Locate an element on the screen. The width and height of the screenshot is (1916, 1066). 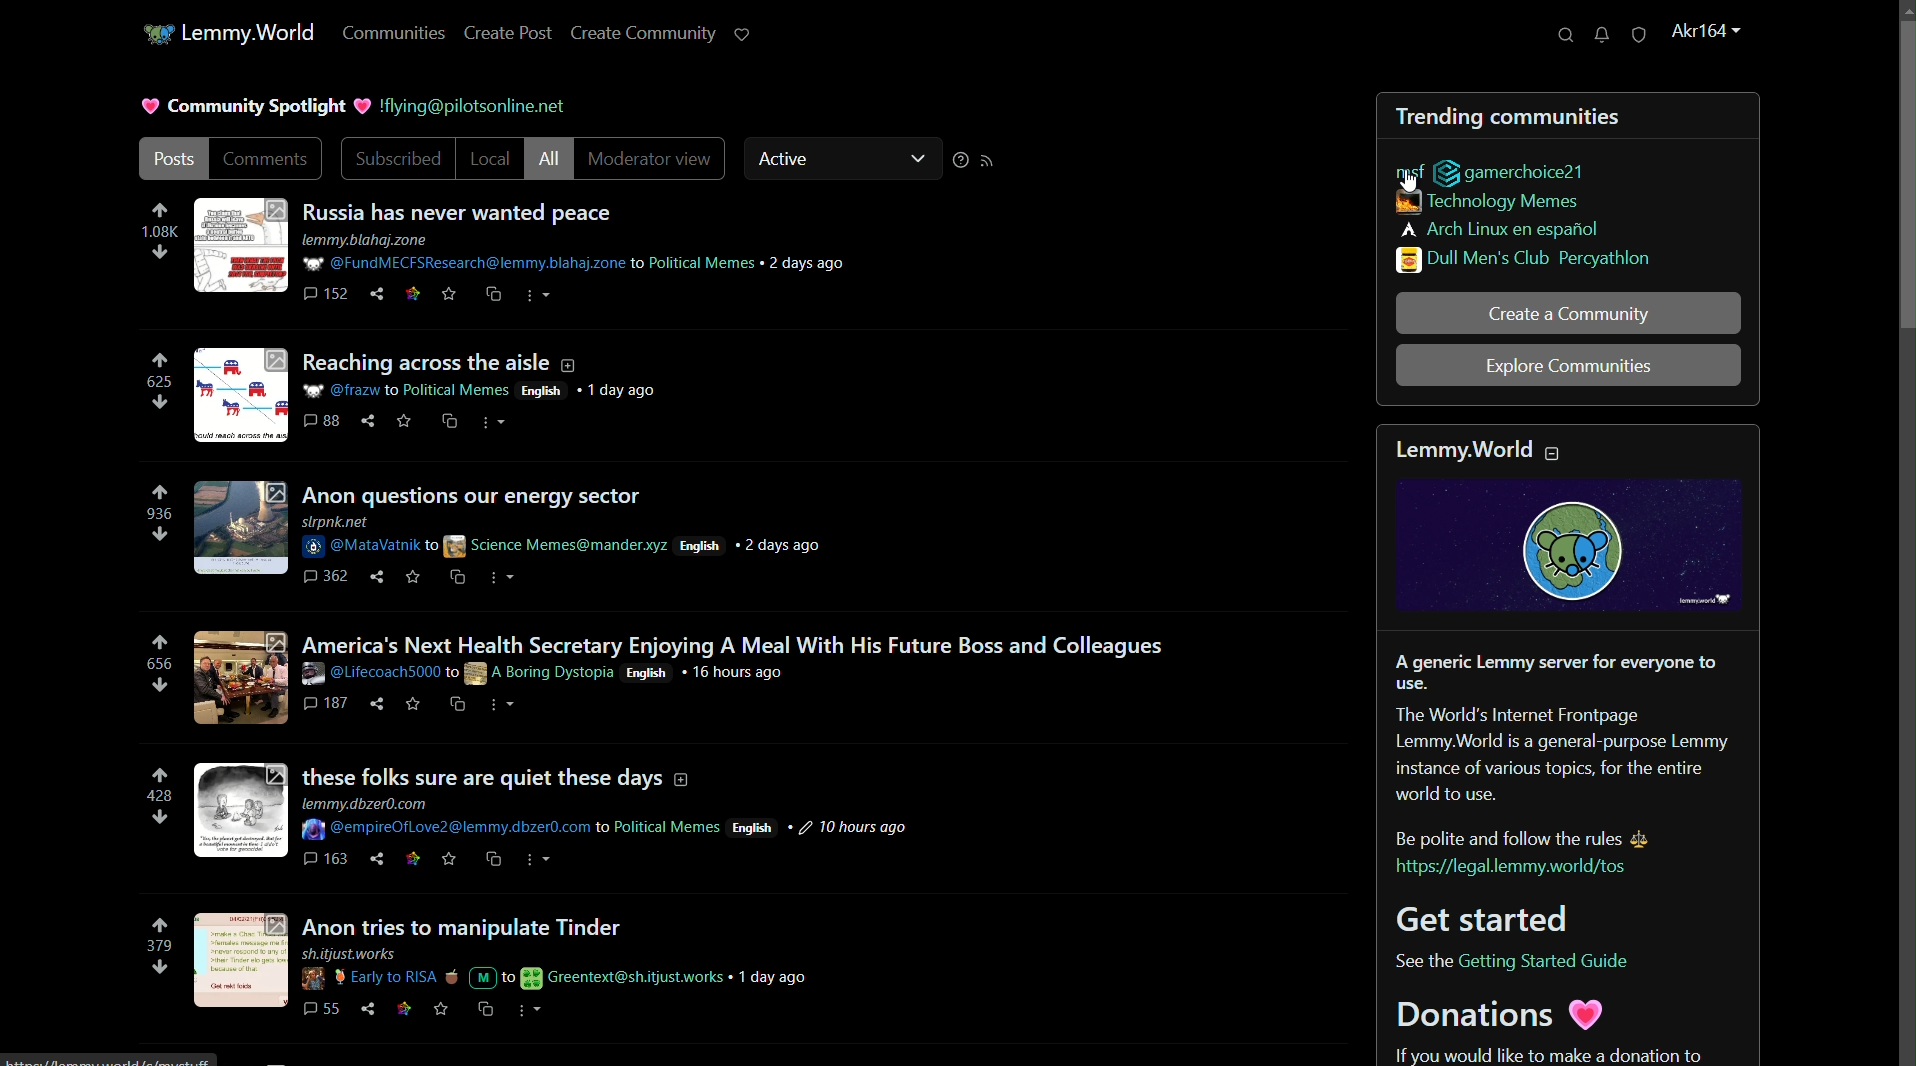
more is located at coordinates (496, 420).